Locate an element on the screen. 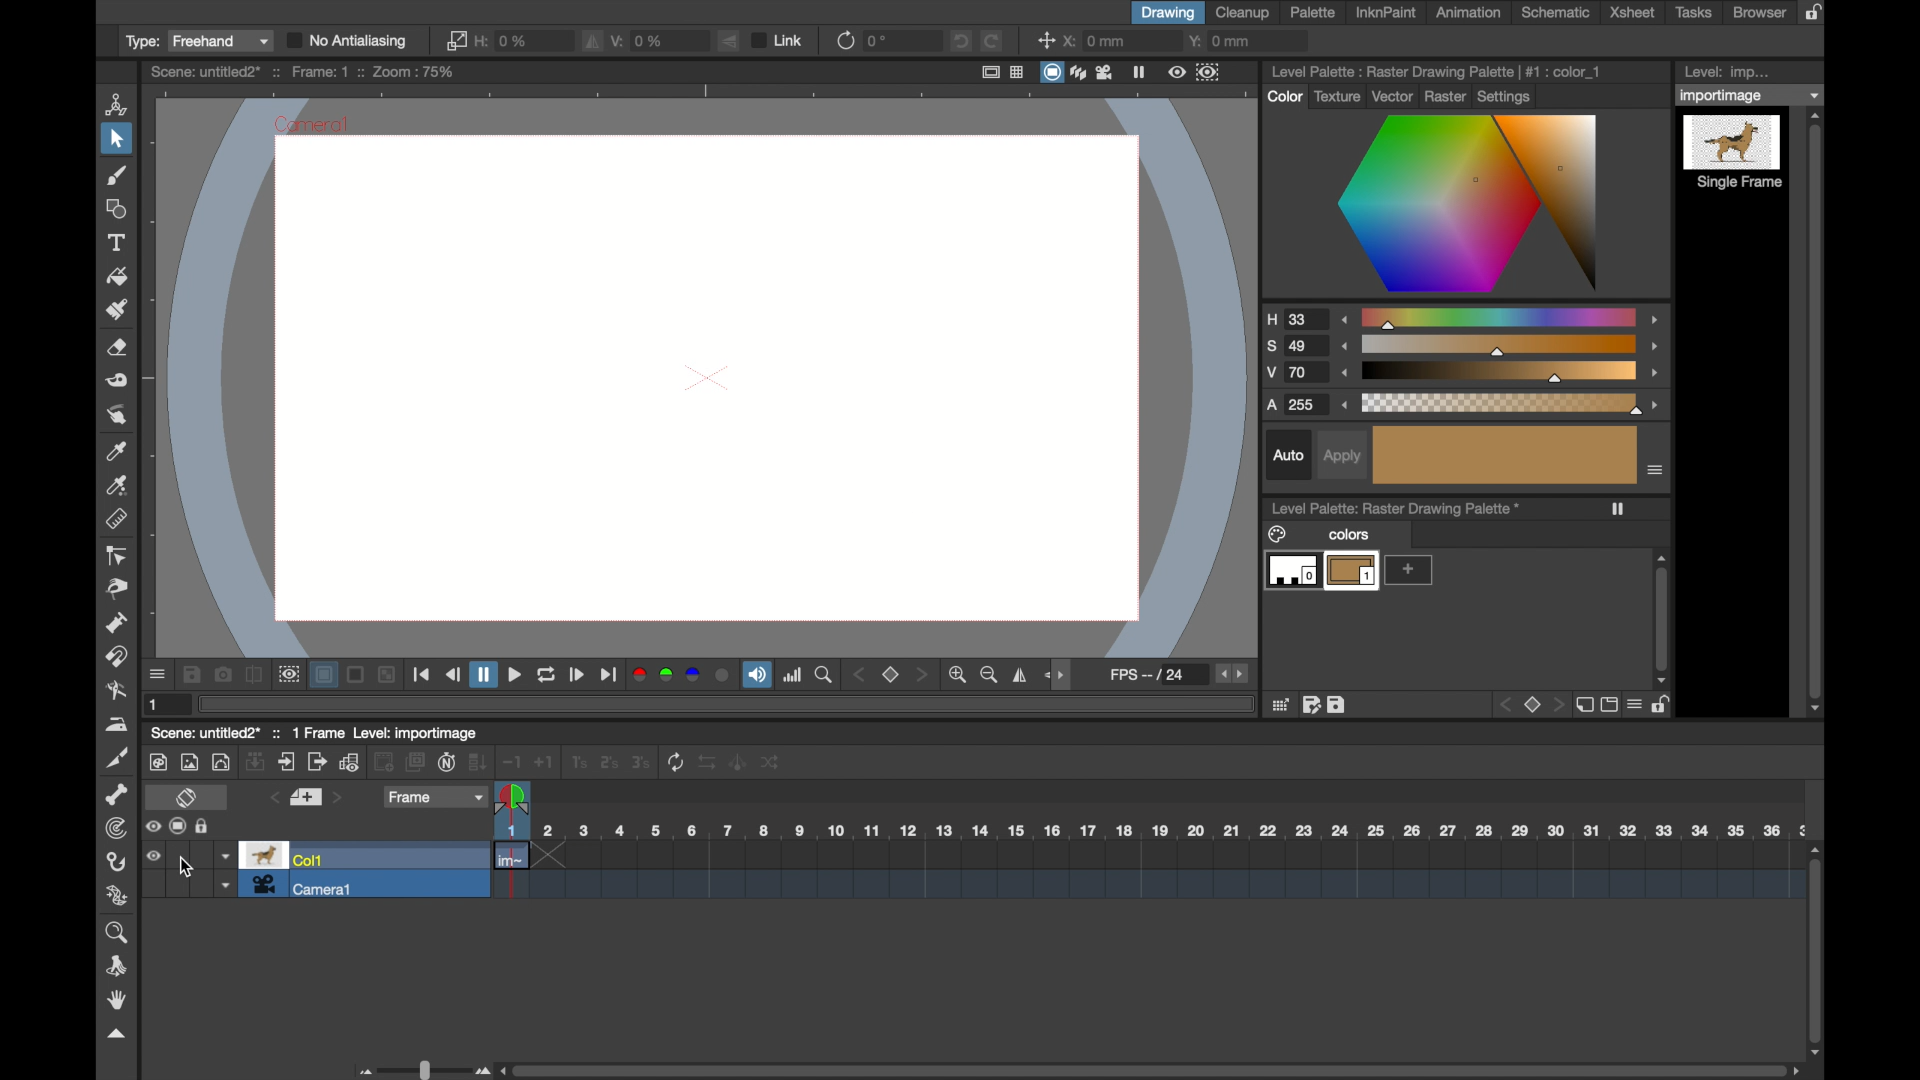 The width and height of the screenshot is (1920, 1080). v is located at coordinates (641, 40).